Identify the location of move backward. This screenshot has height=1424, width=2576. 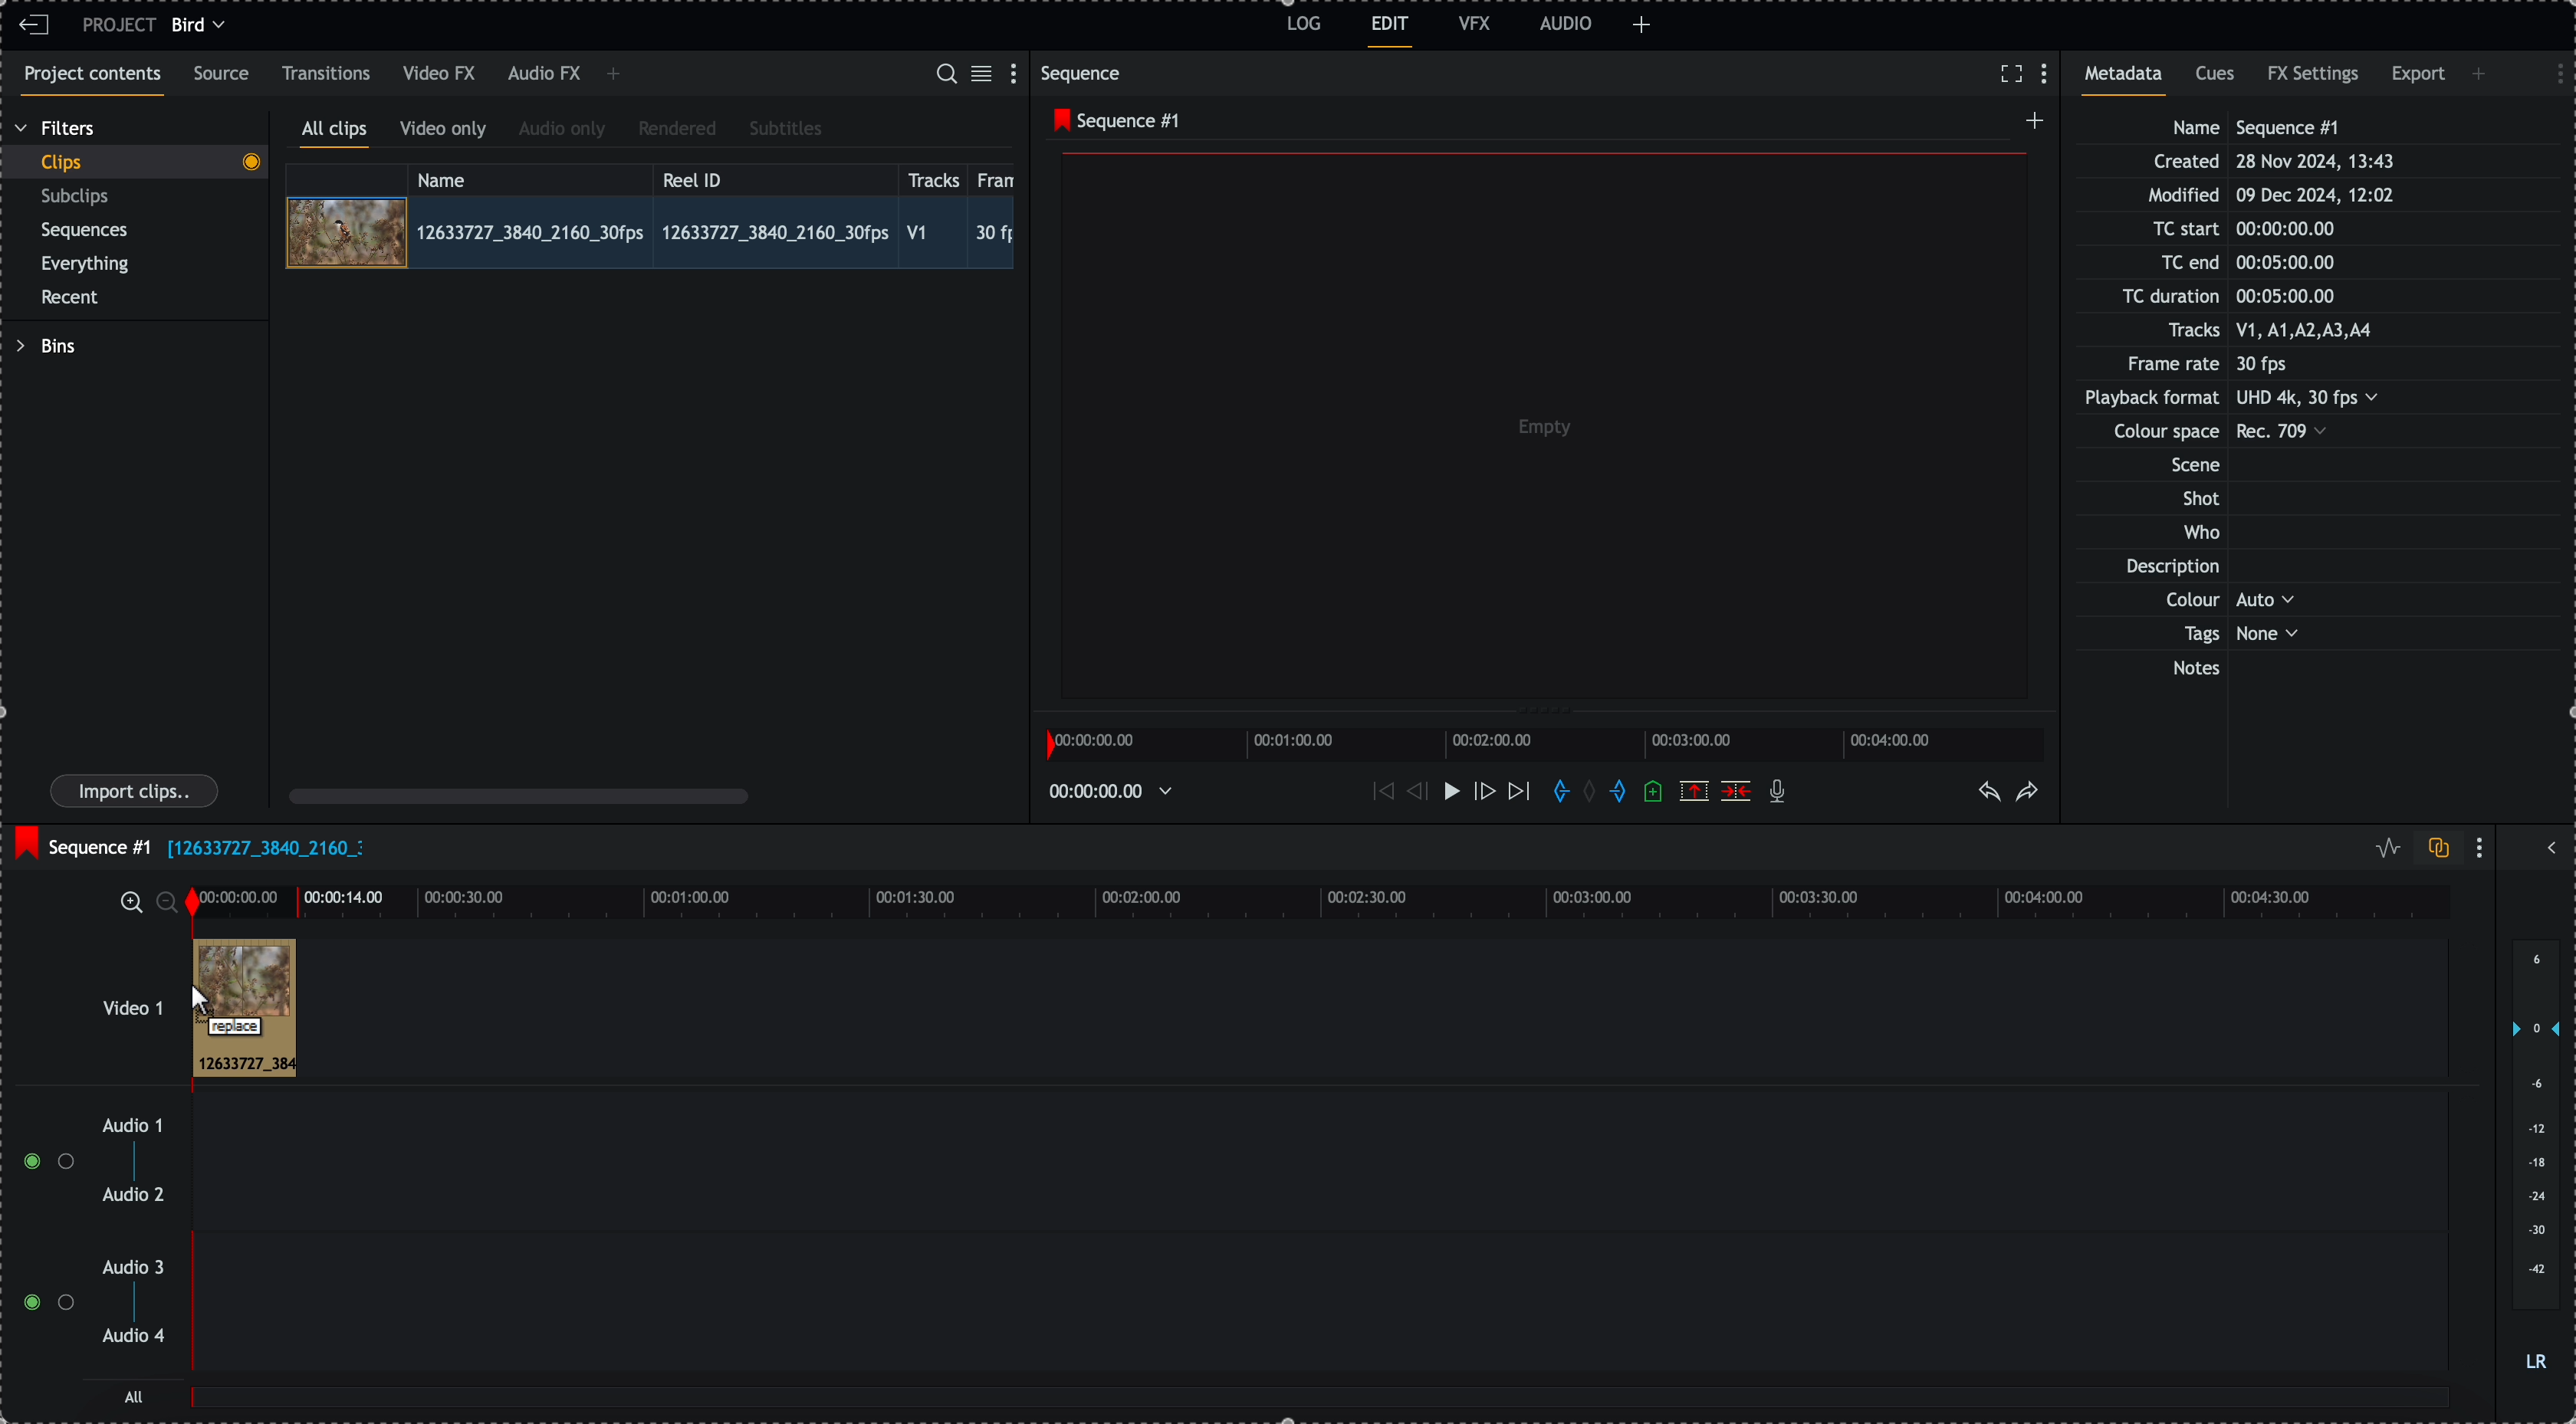
(1380, 794).